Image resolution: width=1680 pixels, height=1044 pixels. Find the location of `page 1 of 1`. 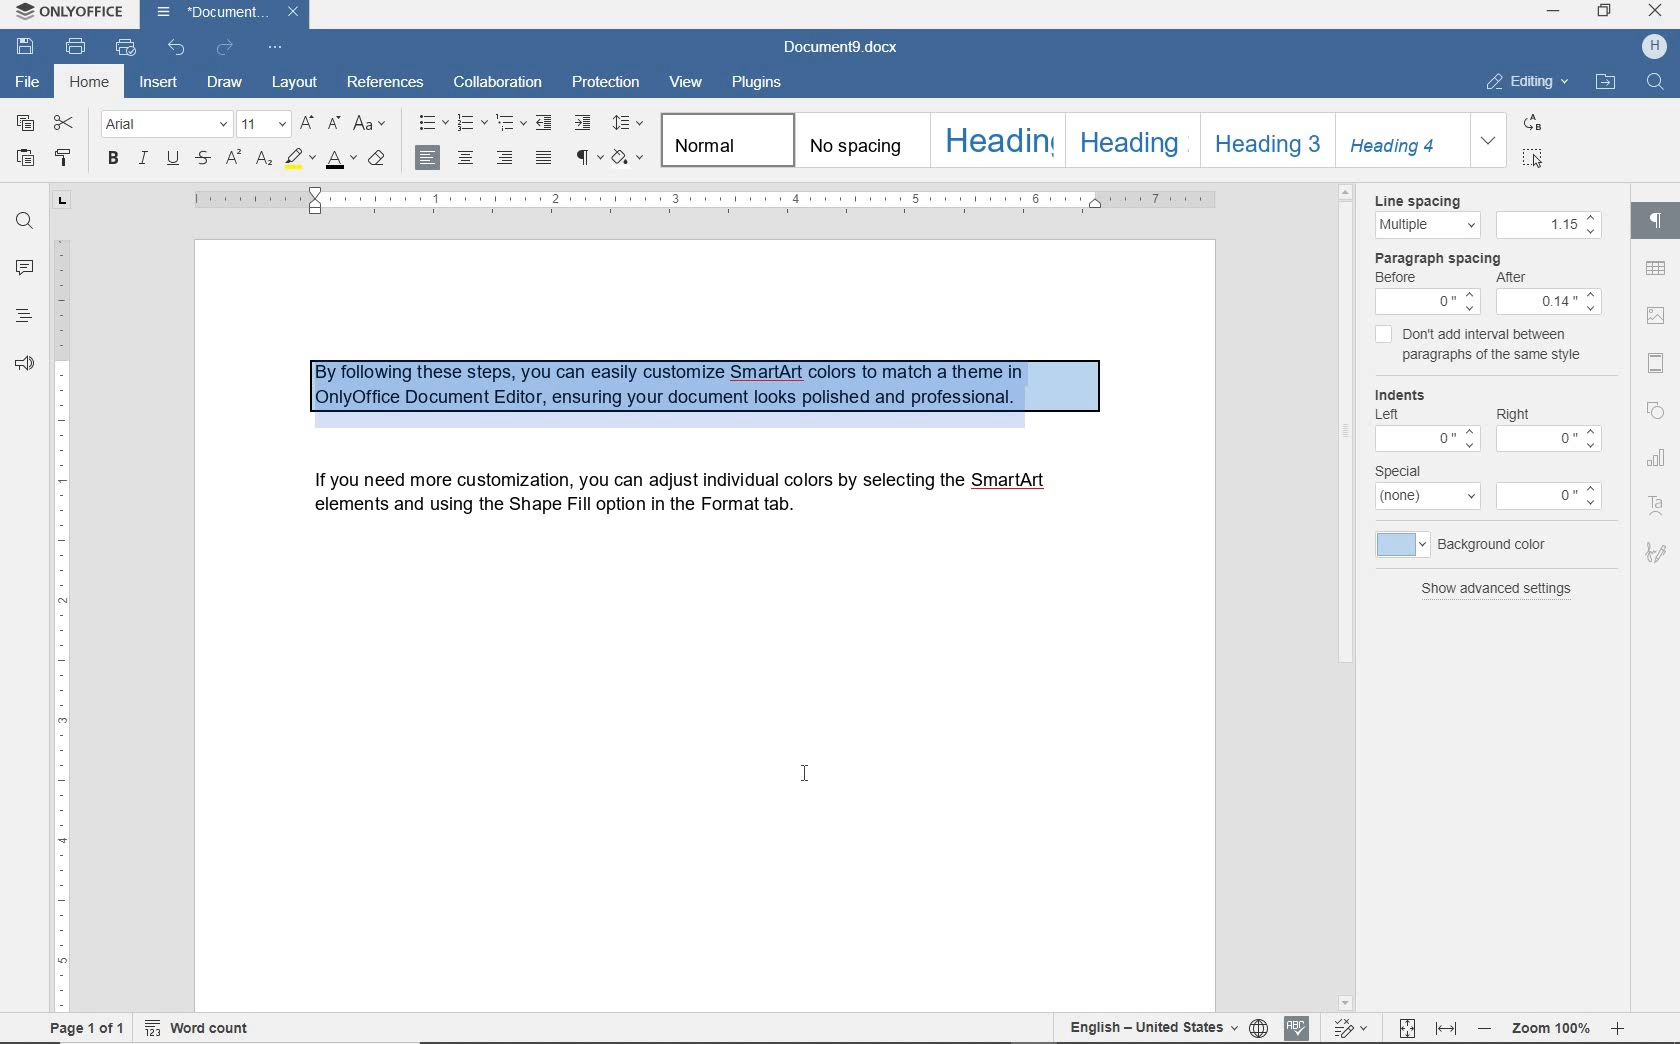

page 1 of 1 is located at coordinates (89, 1025).